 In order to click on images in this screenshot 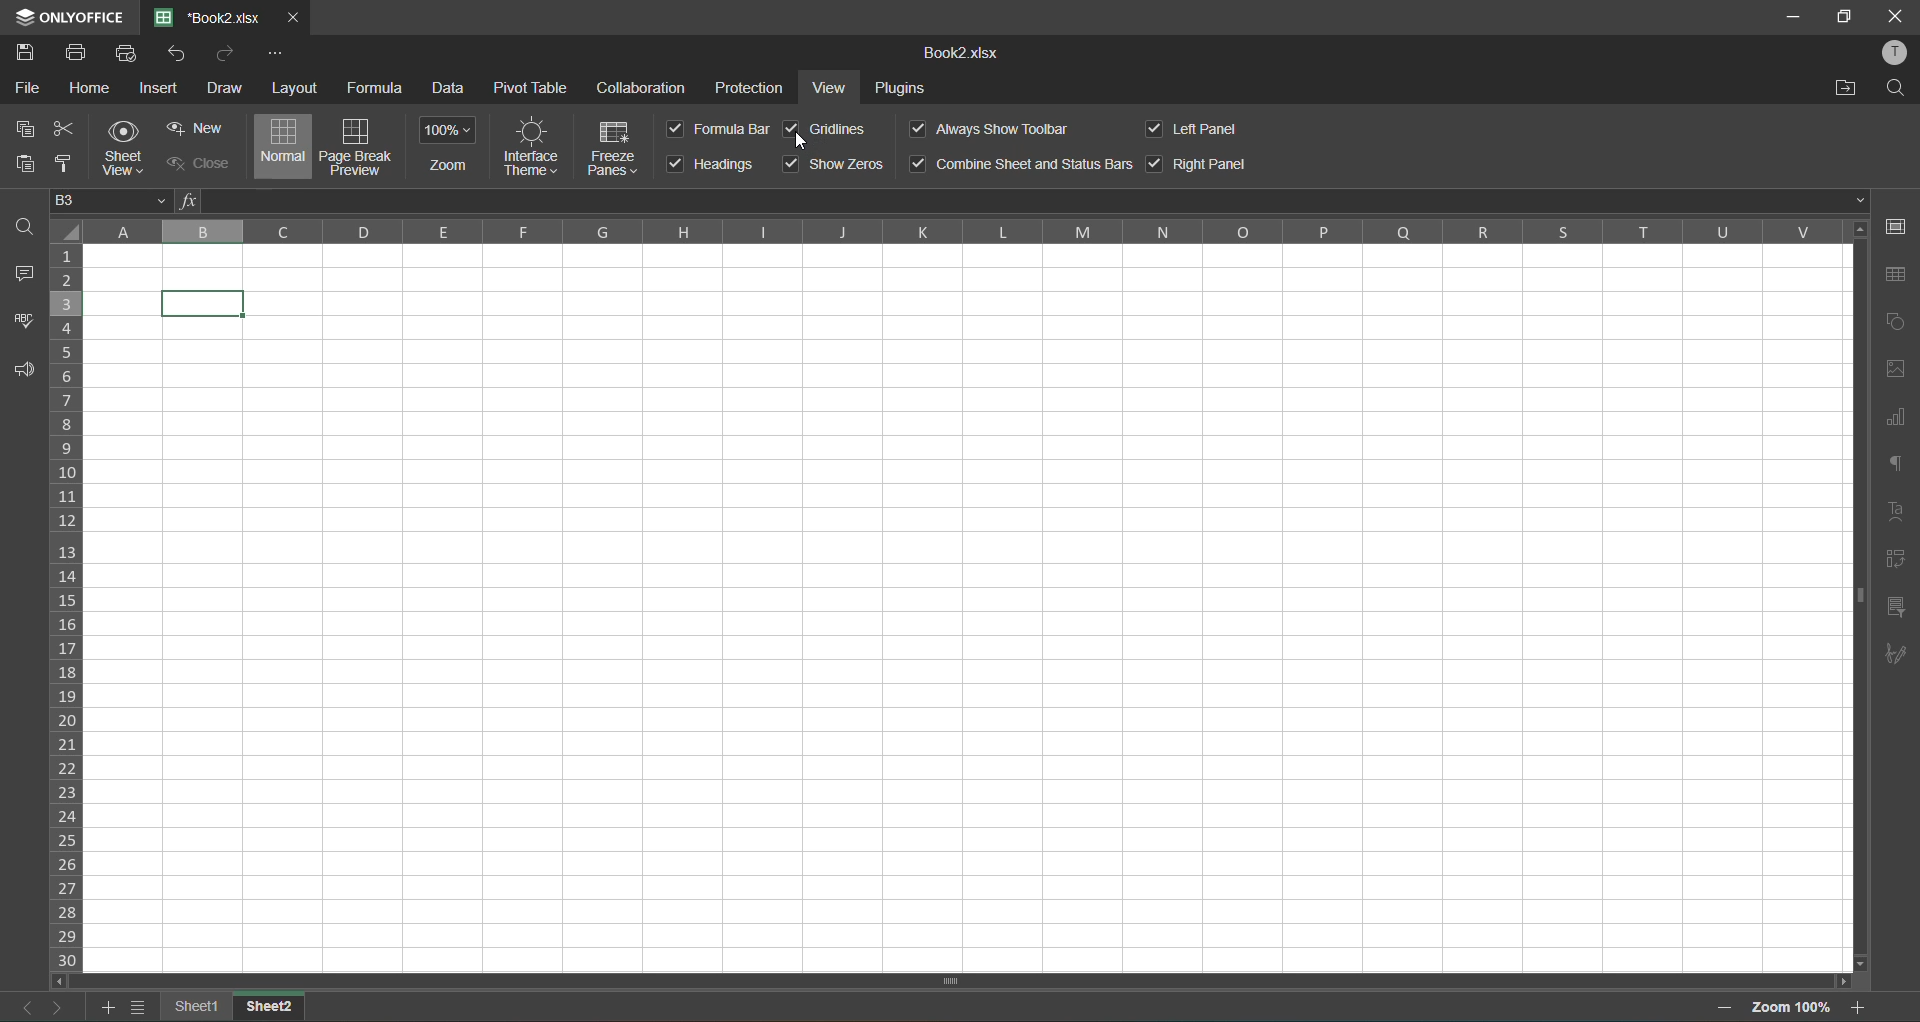, I will do `click(1895, 372)`.